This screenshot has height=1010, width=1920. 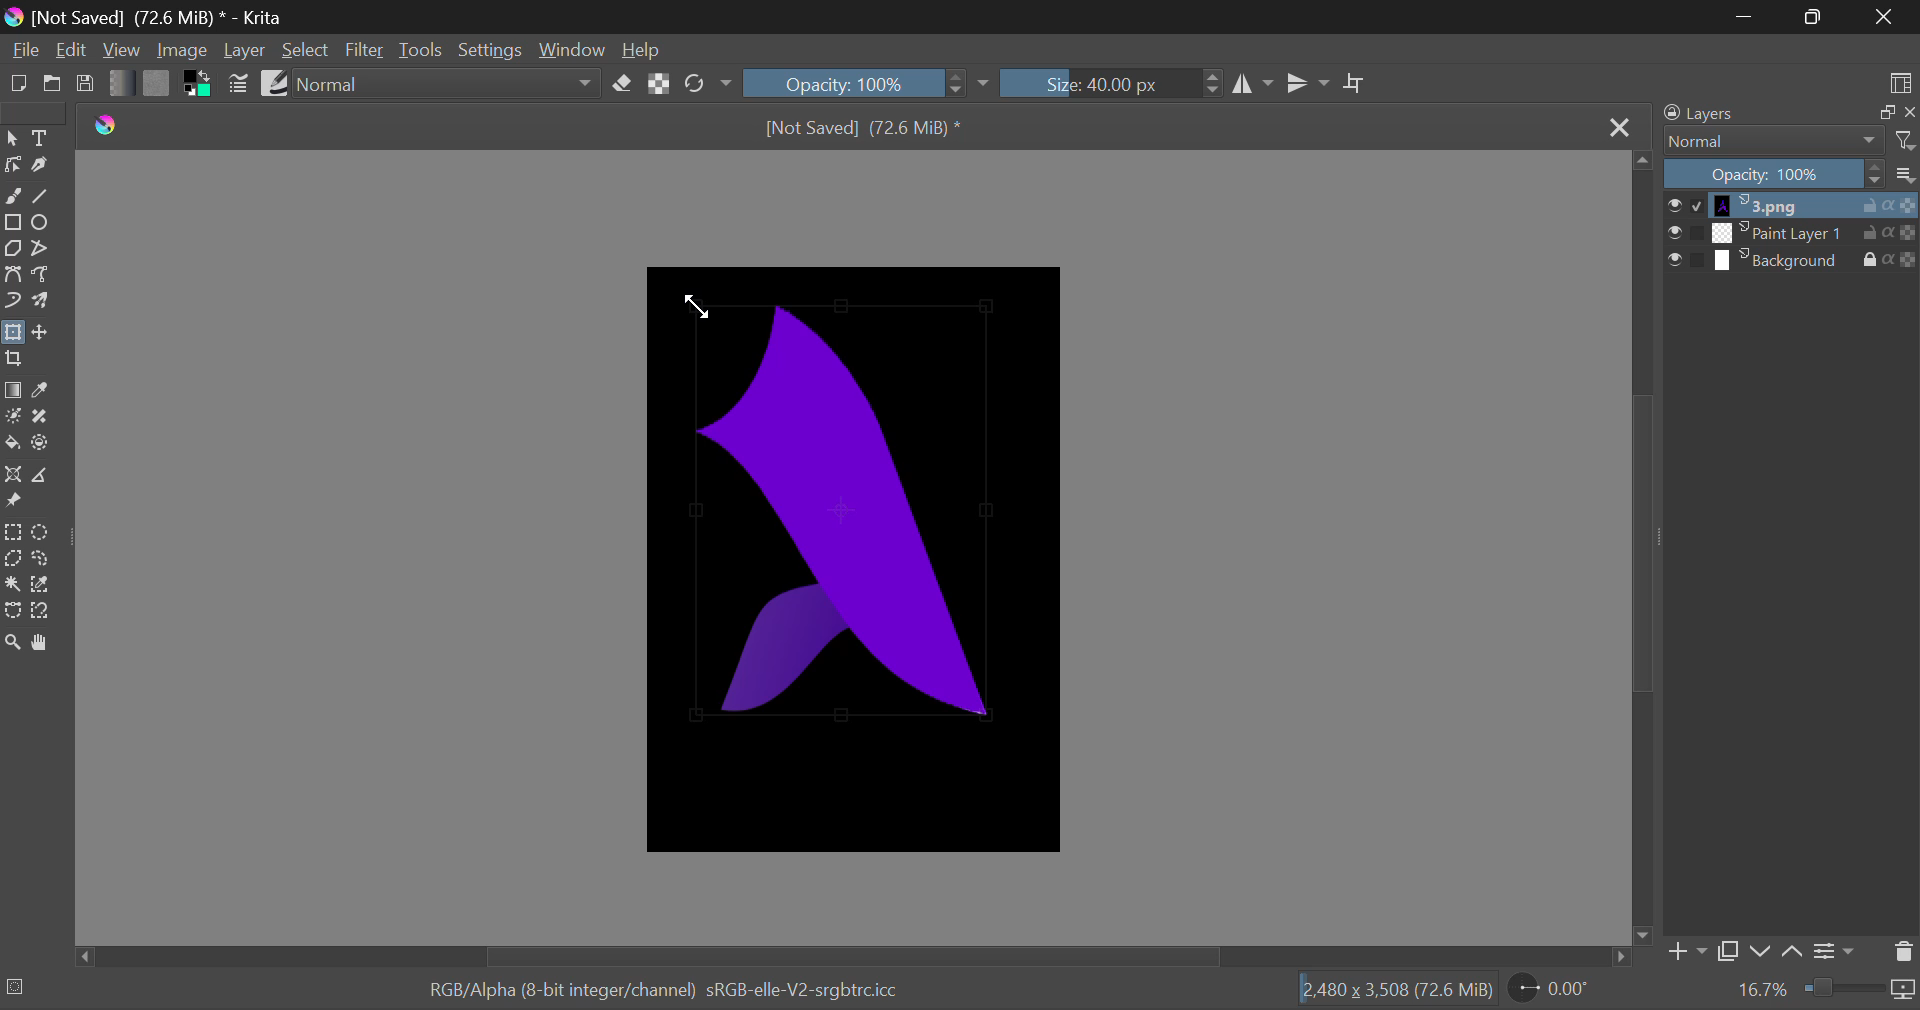 I want to click on Freehand Path Tool, so click(x=46, y=276).